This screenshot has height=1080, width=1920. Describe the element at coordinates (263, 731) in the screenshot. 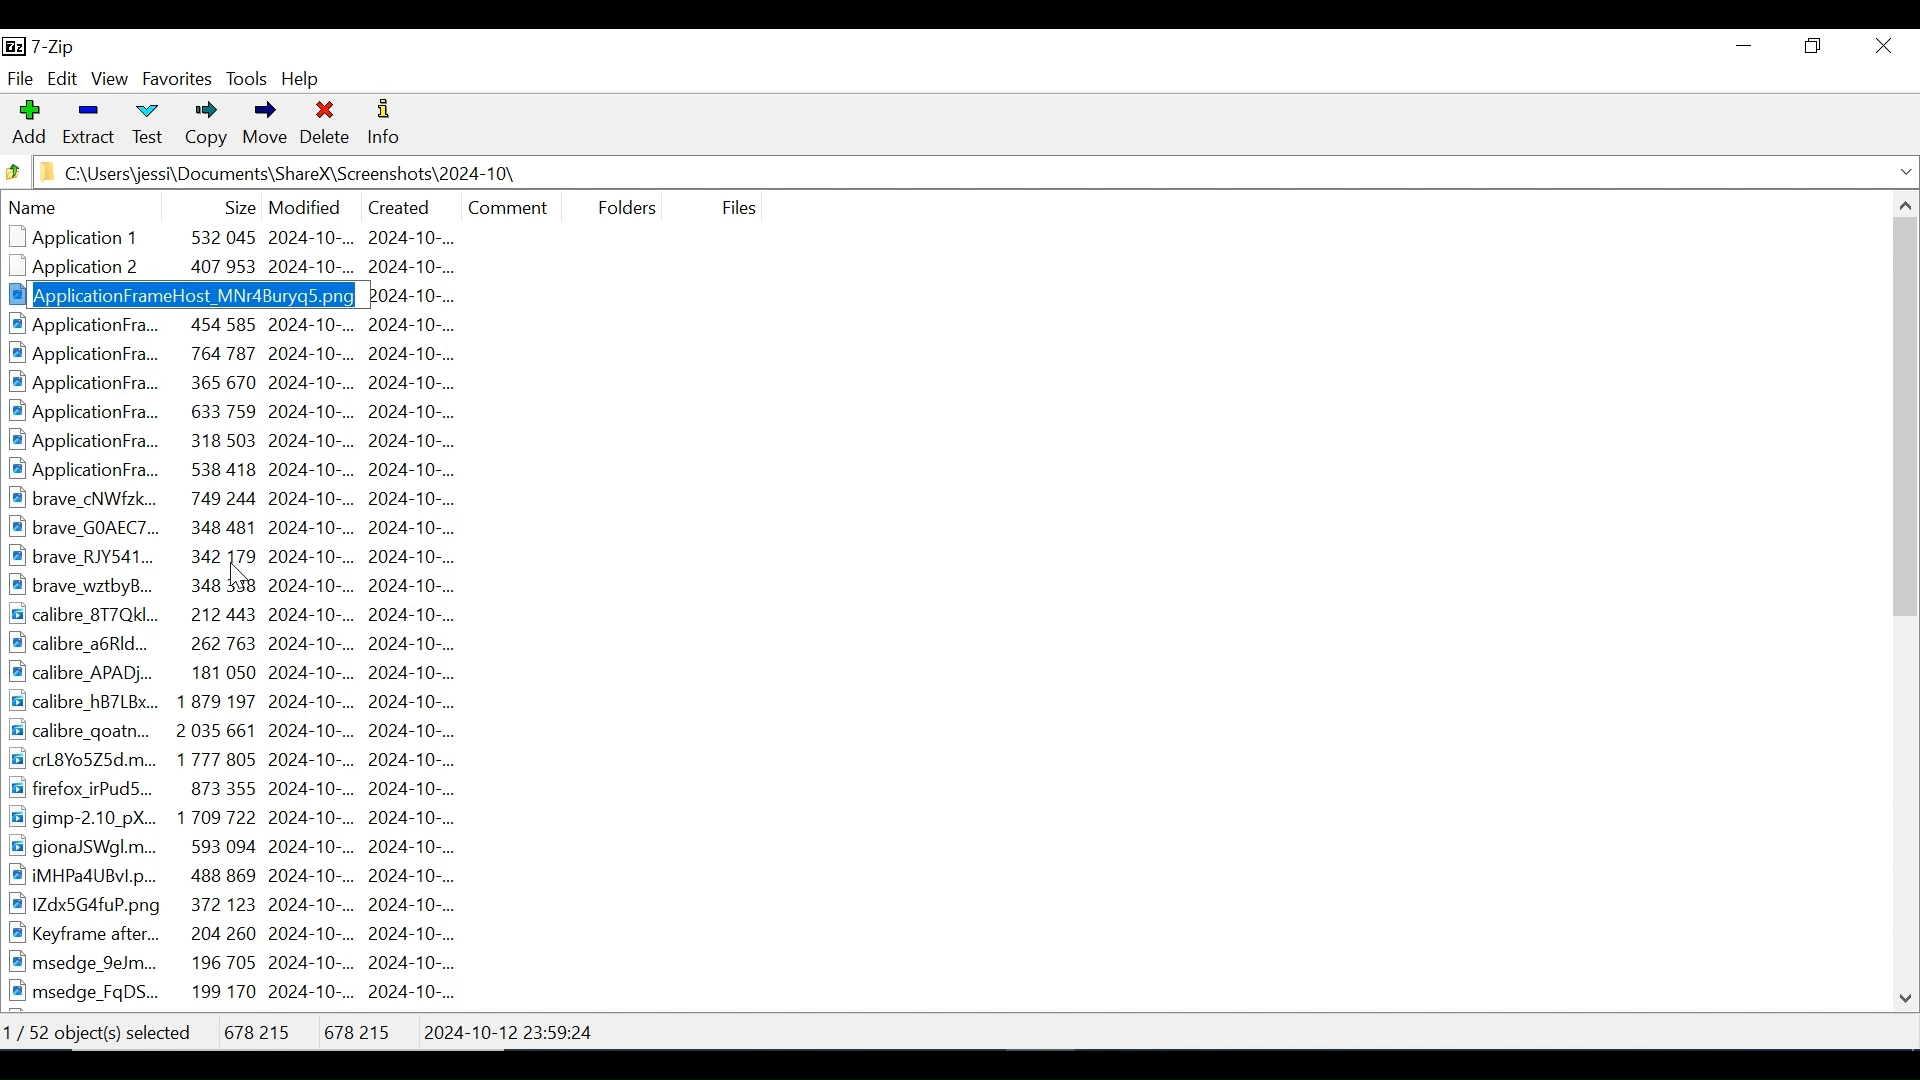

I see `calibre_goatn... 2035661 2024-10-... 2024-10-...` at that location.